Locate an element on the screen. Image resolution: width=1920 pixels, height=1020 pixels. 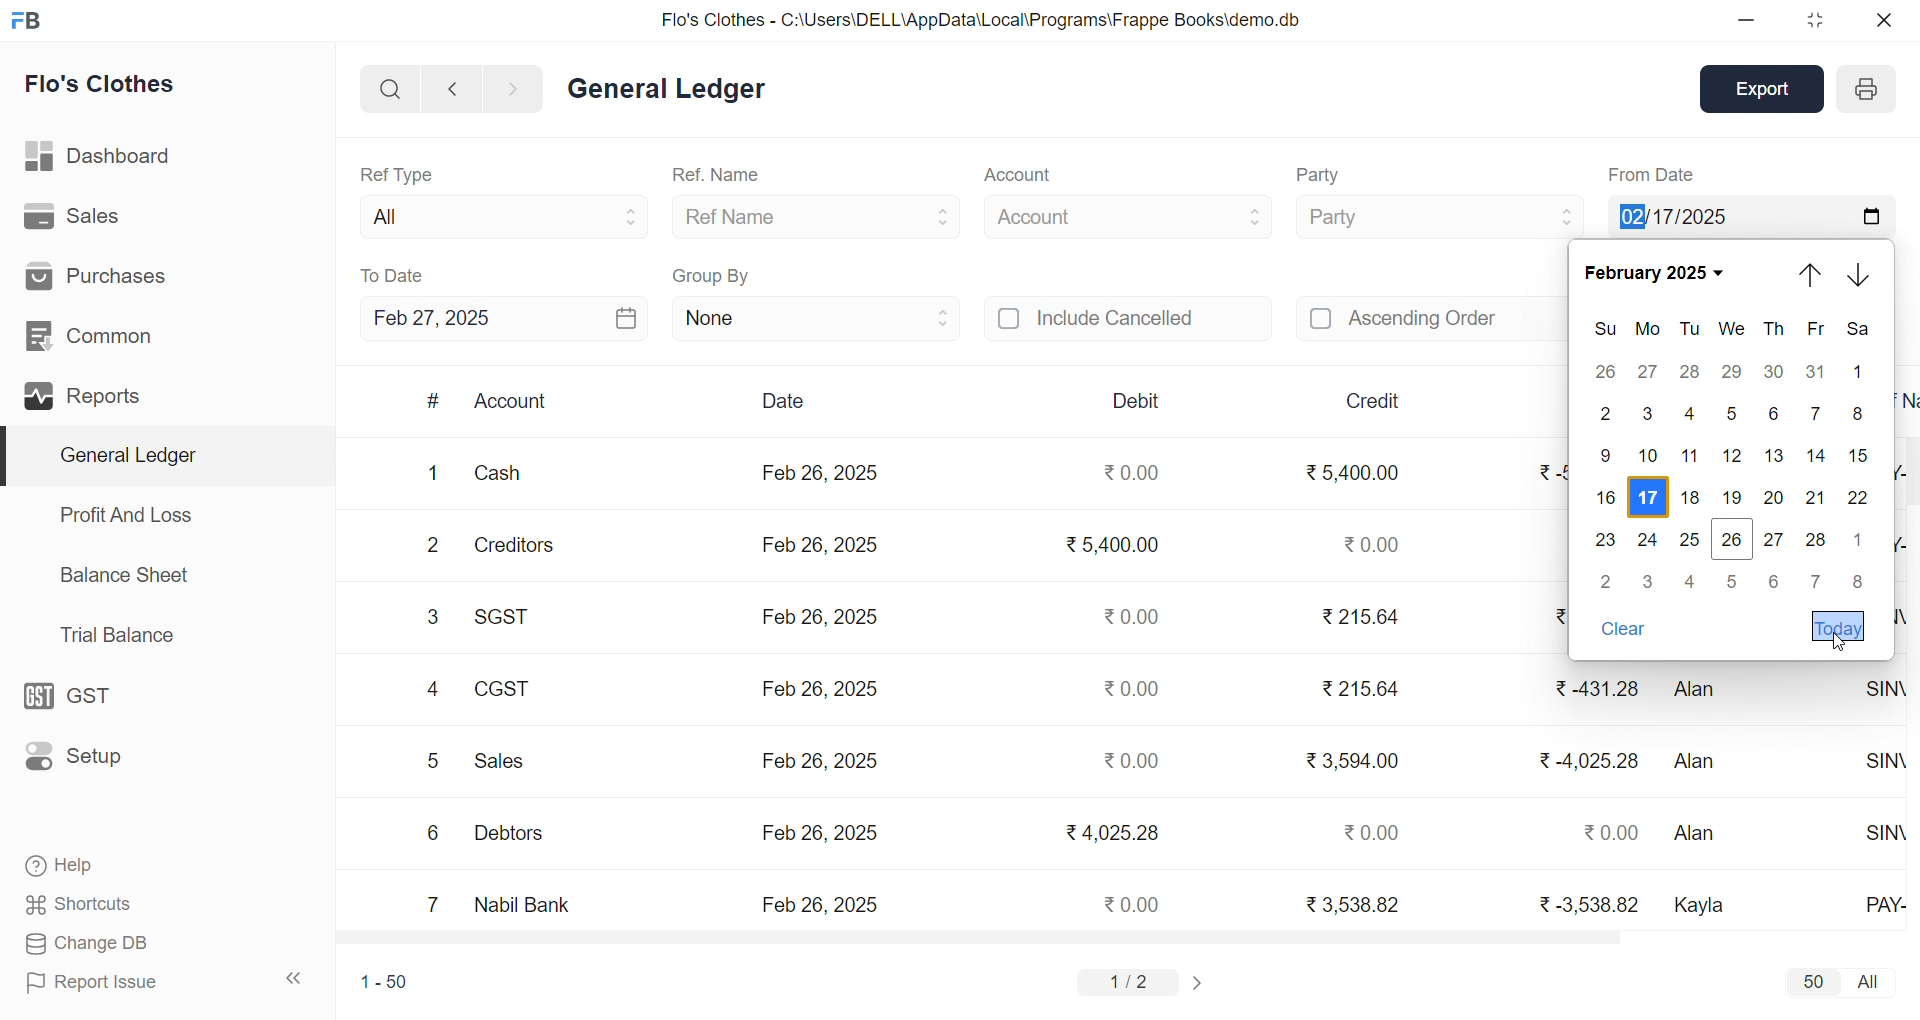
4 is located at coordinates (432, 689).